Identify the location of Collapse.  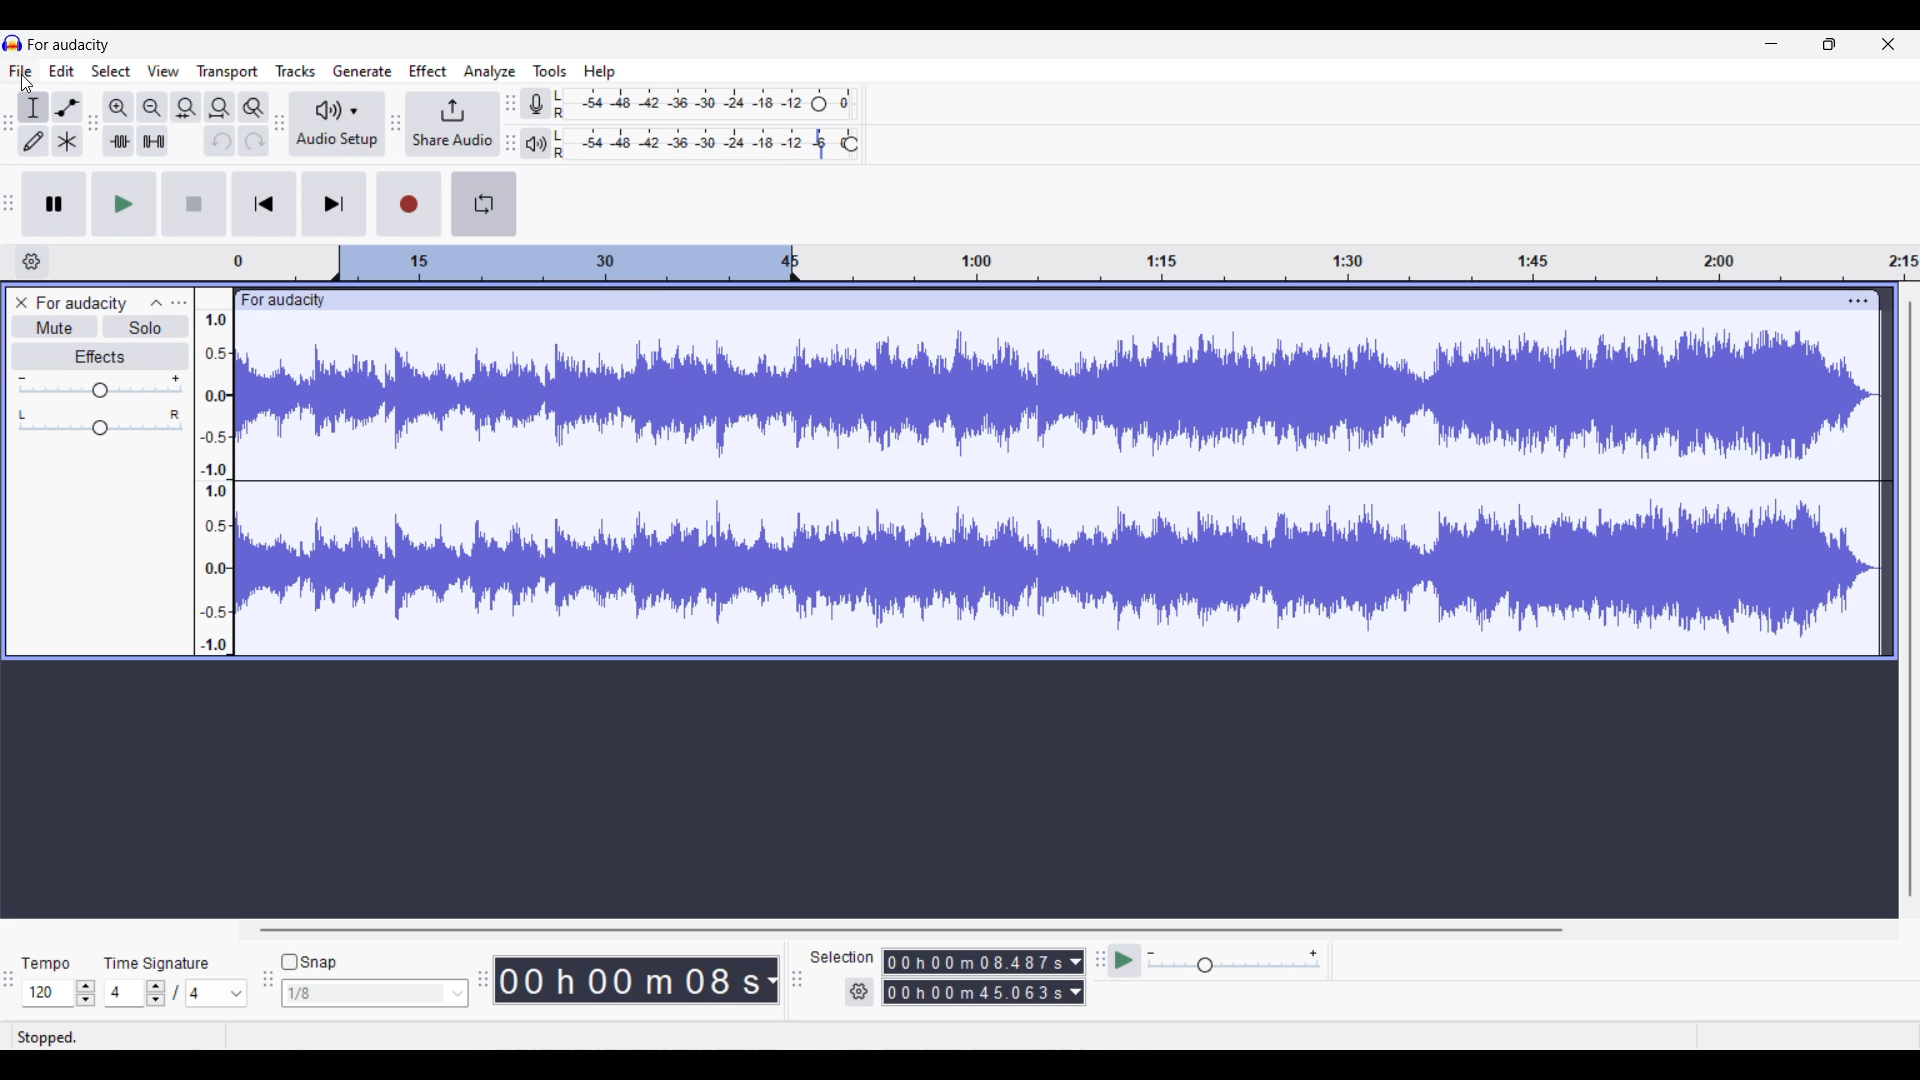
(157, 303).